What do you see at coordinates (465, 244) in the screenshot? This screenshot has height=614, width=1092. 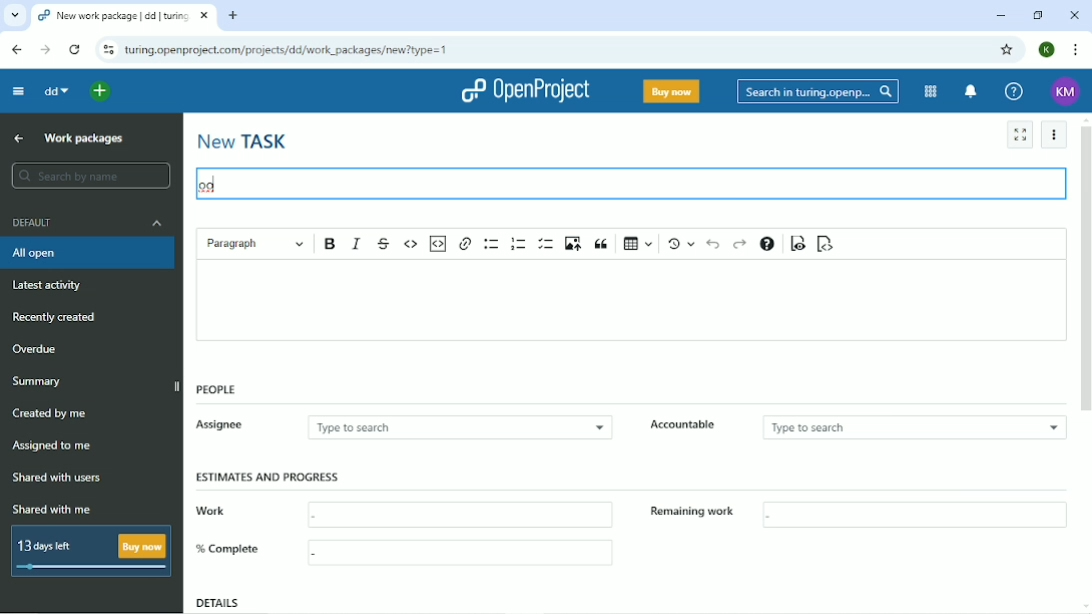 I see `Link` at bounding box center [465, 244].